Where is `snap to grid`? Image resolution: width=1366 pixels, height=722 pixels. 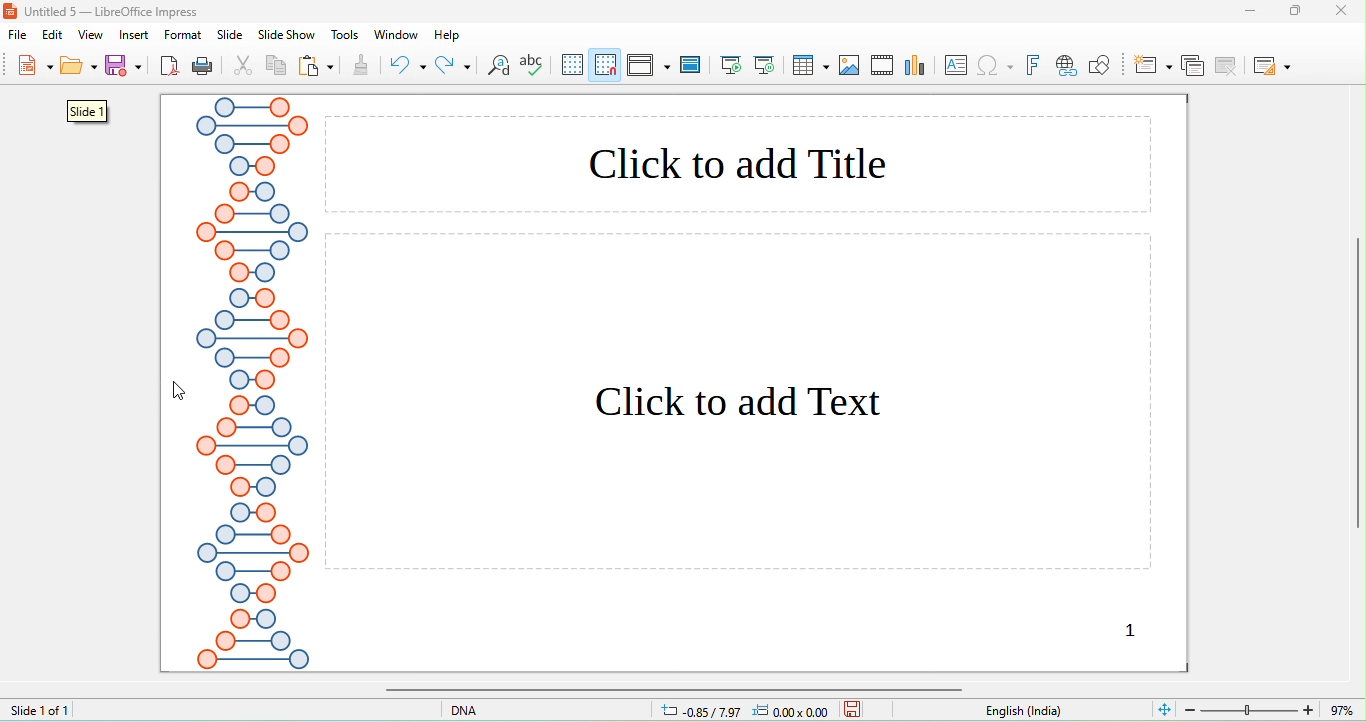
snap to grid is located at coordinates (607, 64).